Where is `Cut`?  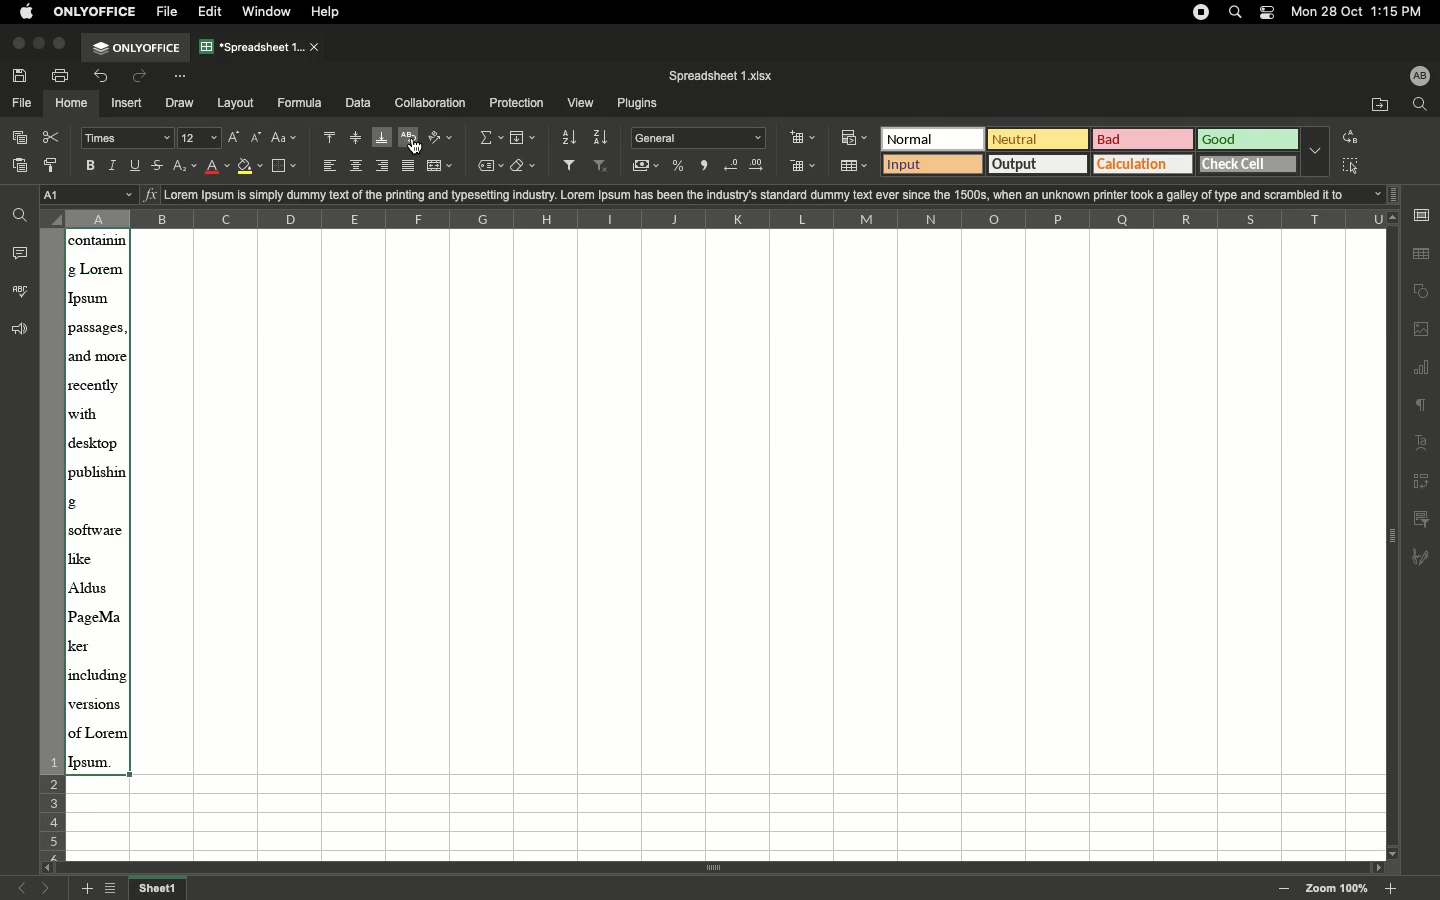
Cut is located at coordinates (56, 137).